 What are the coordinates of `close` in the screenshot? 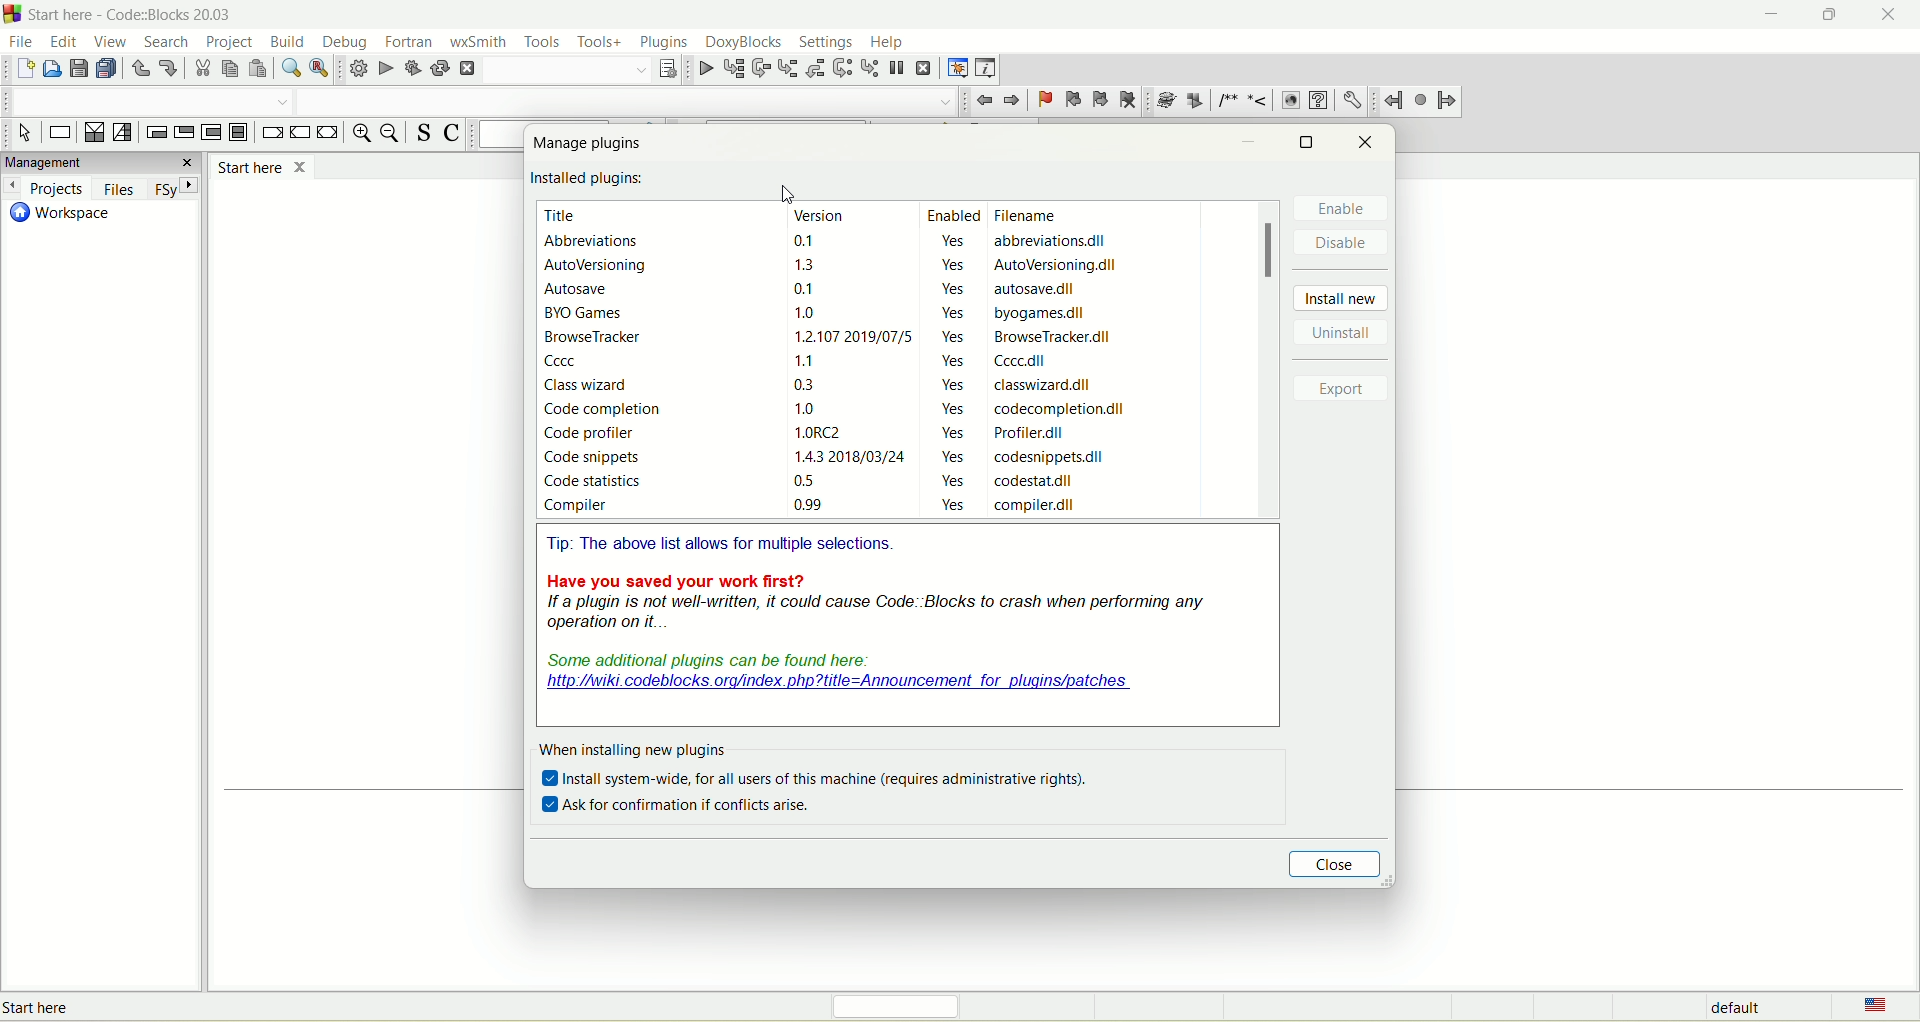 It's located at (1368, 143).